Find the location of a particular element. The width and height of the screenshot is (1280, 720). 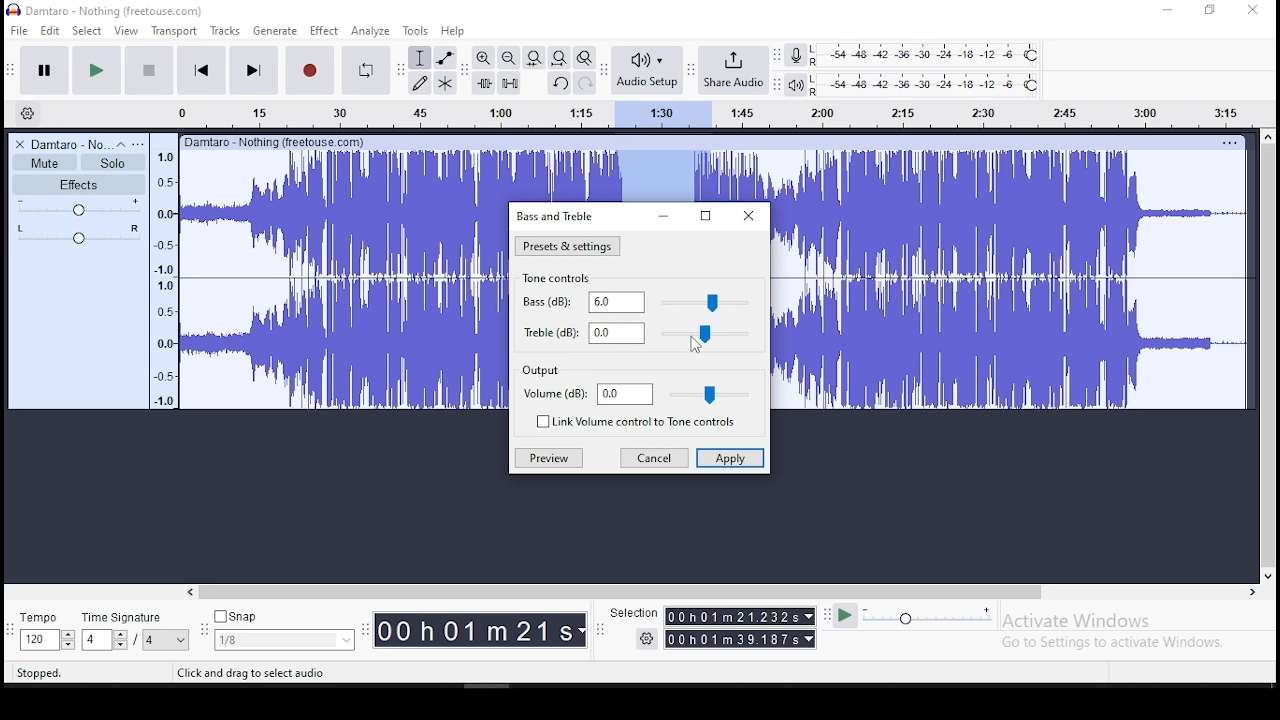

unchecked is located at coordinates (540, 421).